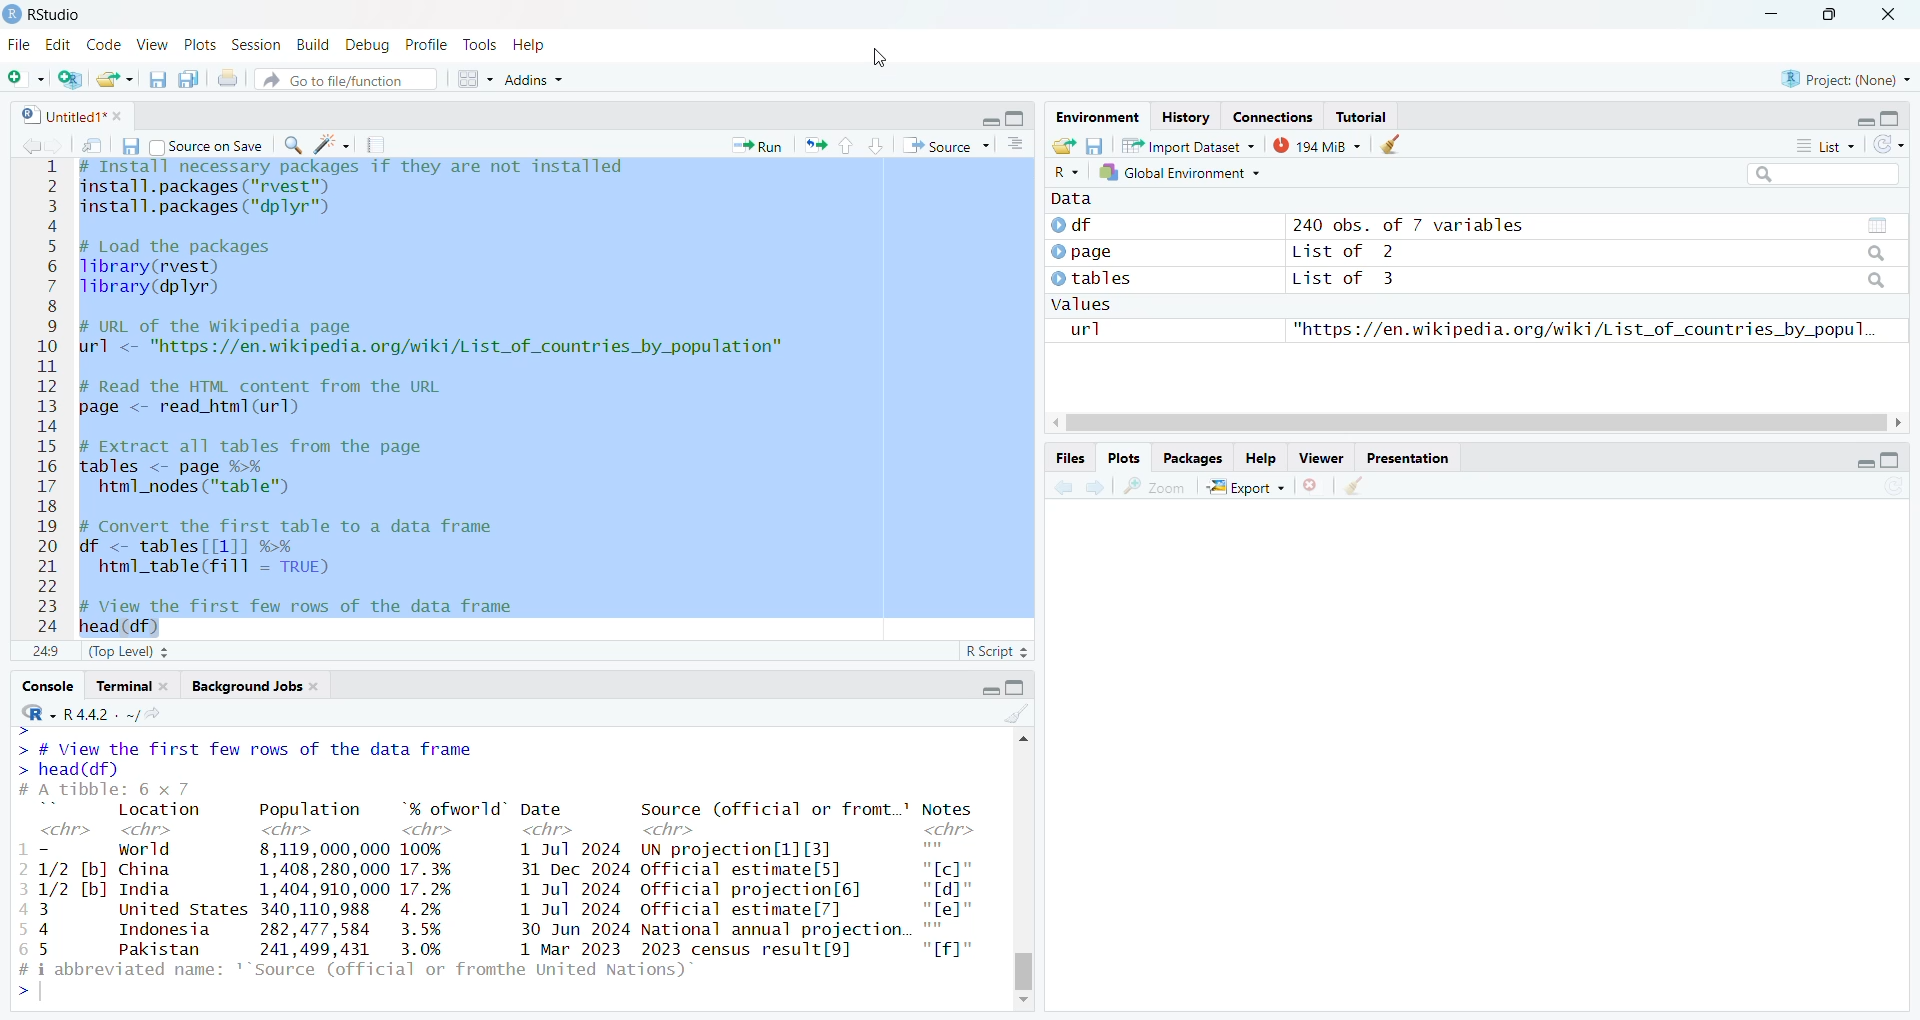 This screenshot has height=1020, width=1920. I want to click on tables, so click(1096, 278).